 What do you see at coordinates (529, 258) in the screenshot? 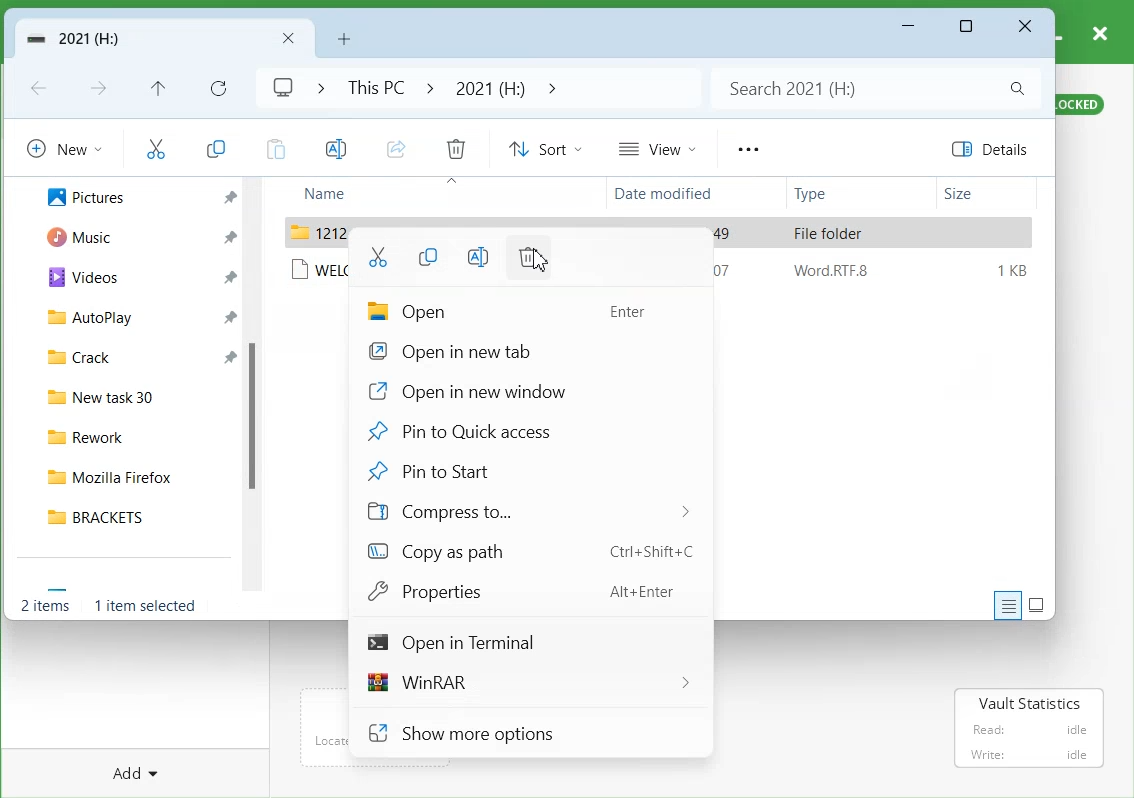
I see `Delete` at bounding box center [529, 258].